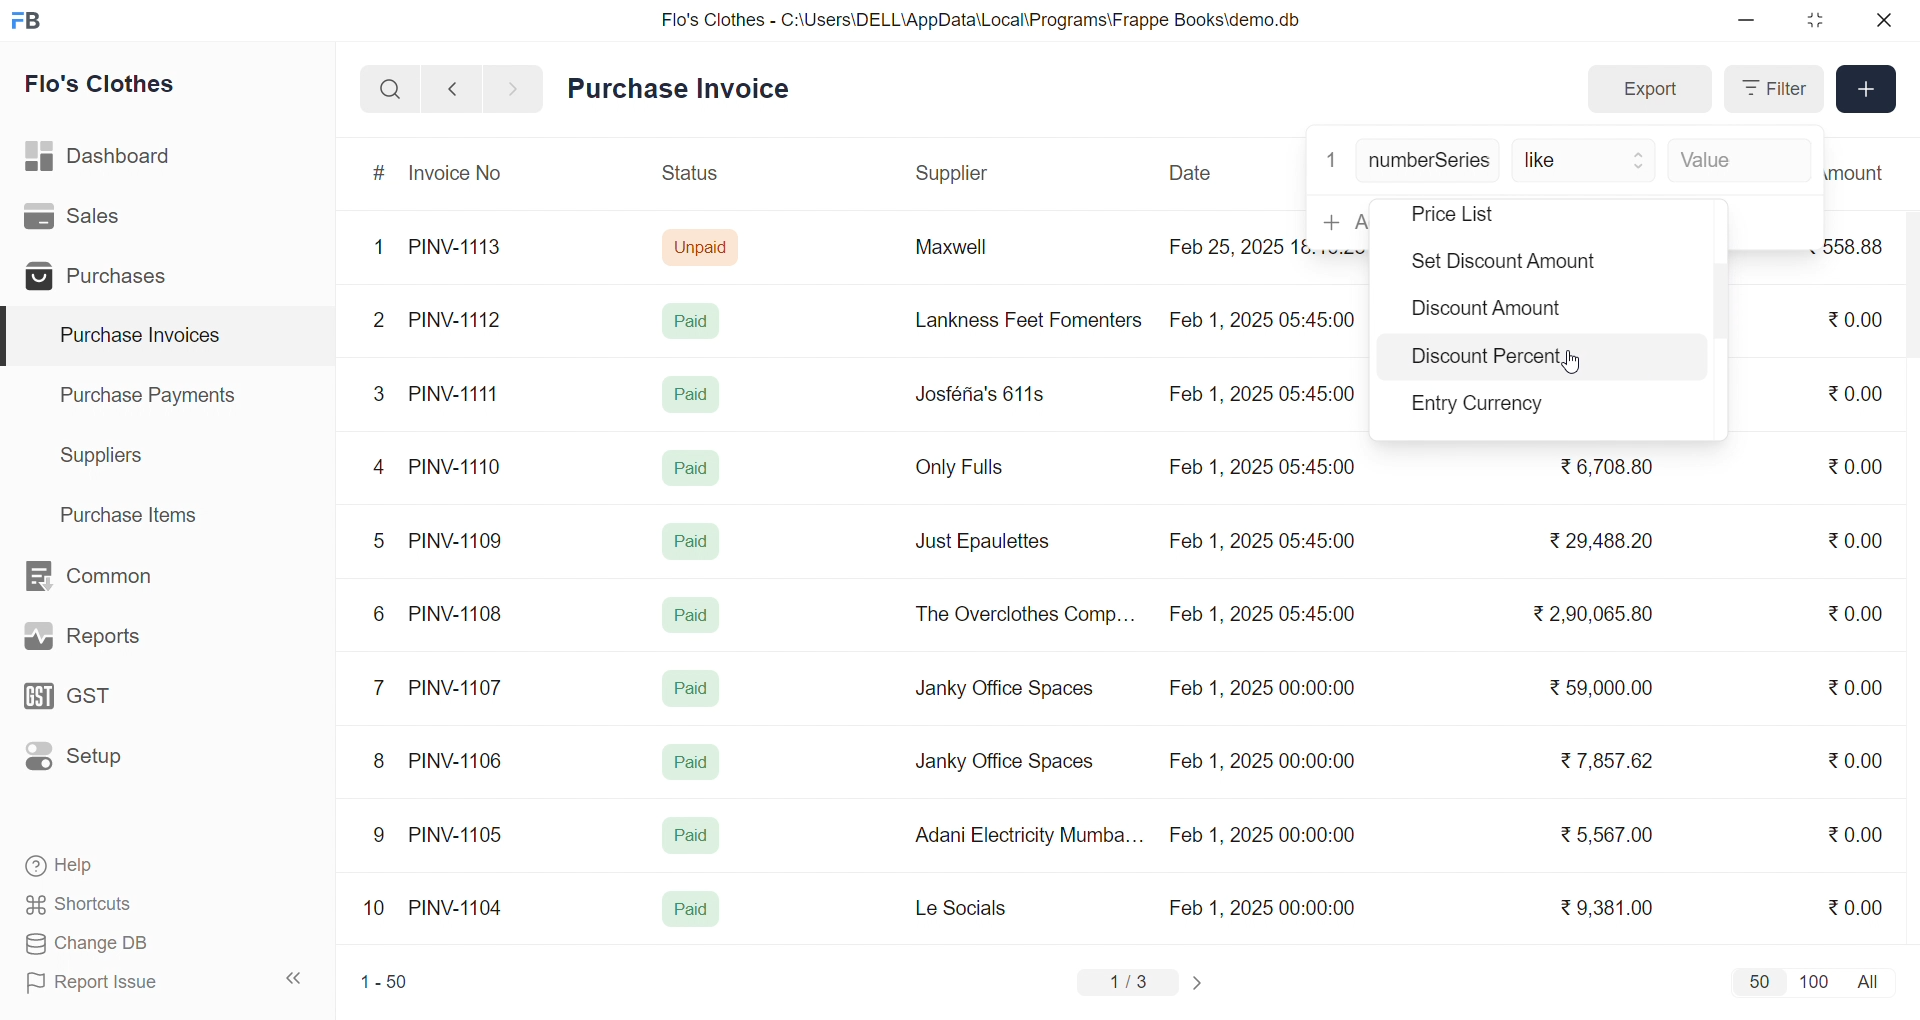  Describe the element at coordinates (380, 835) in the screenshot. I see `9` at that location.